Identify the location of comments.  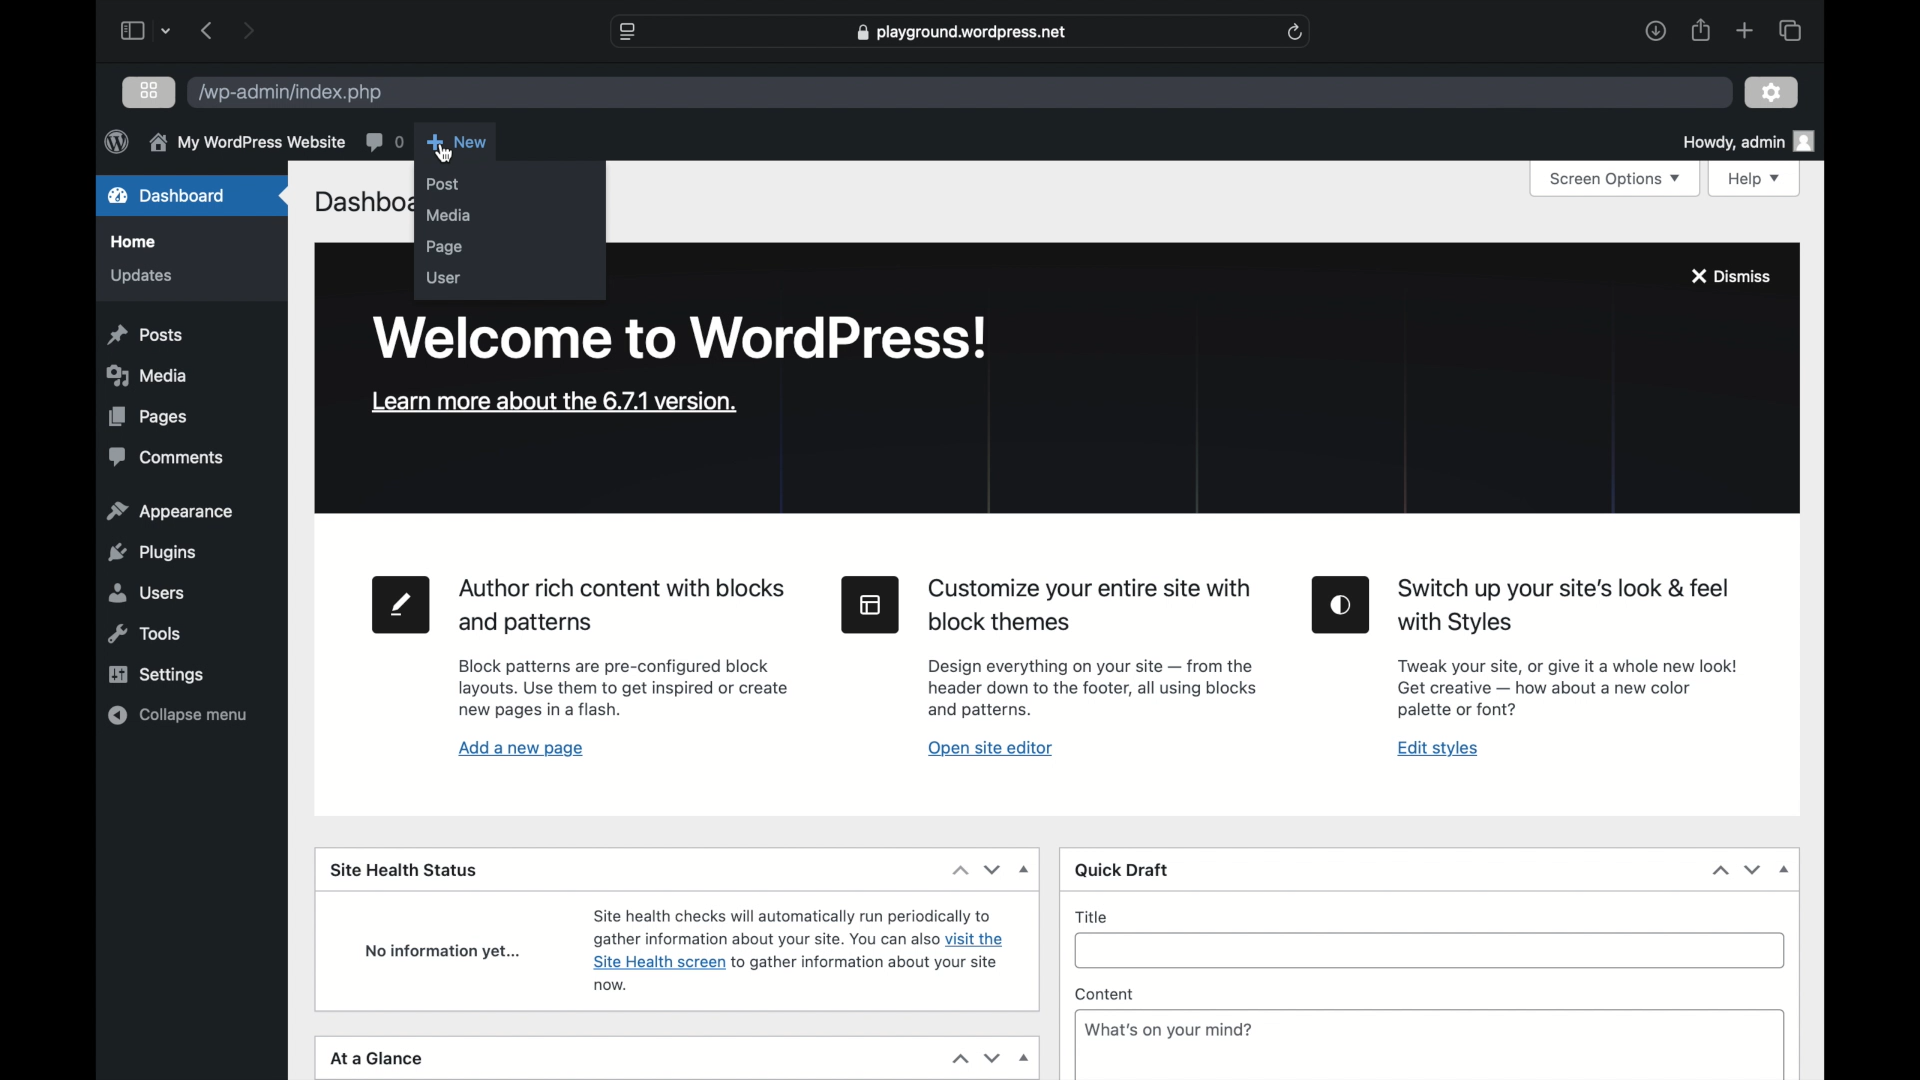
(384, 141).